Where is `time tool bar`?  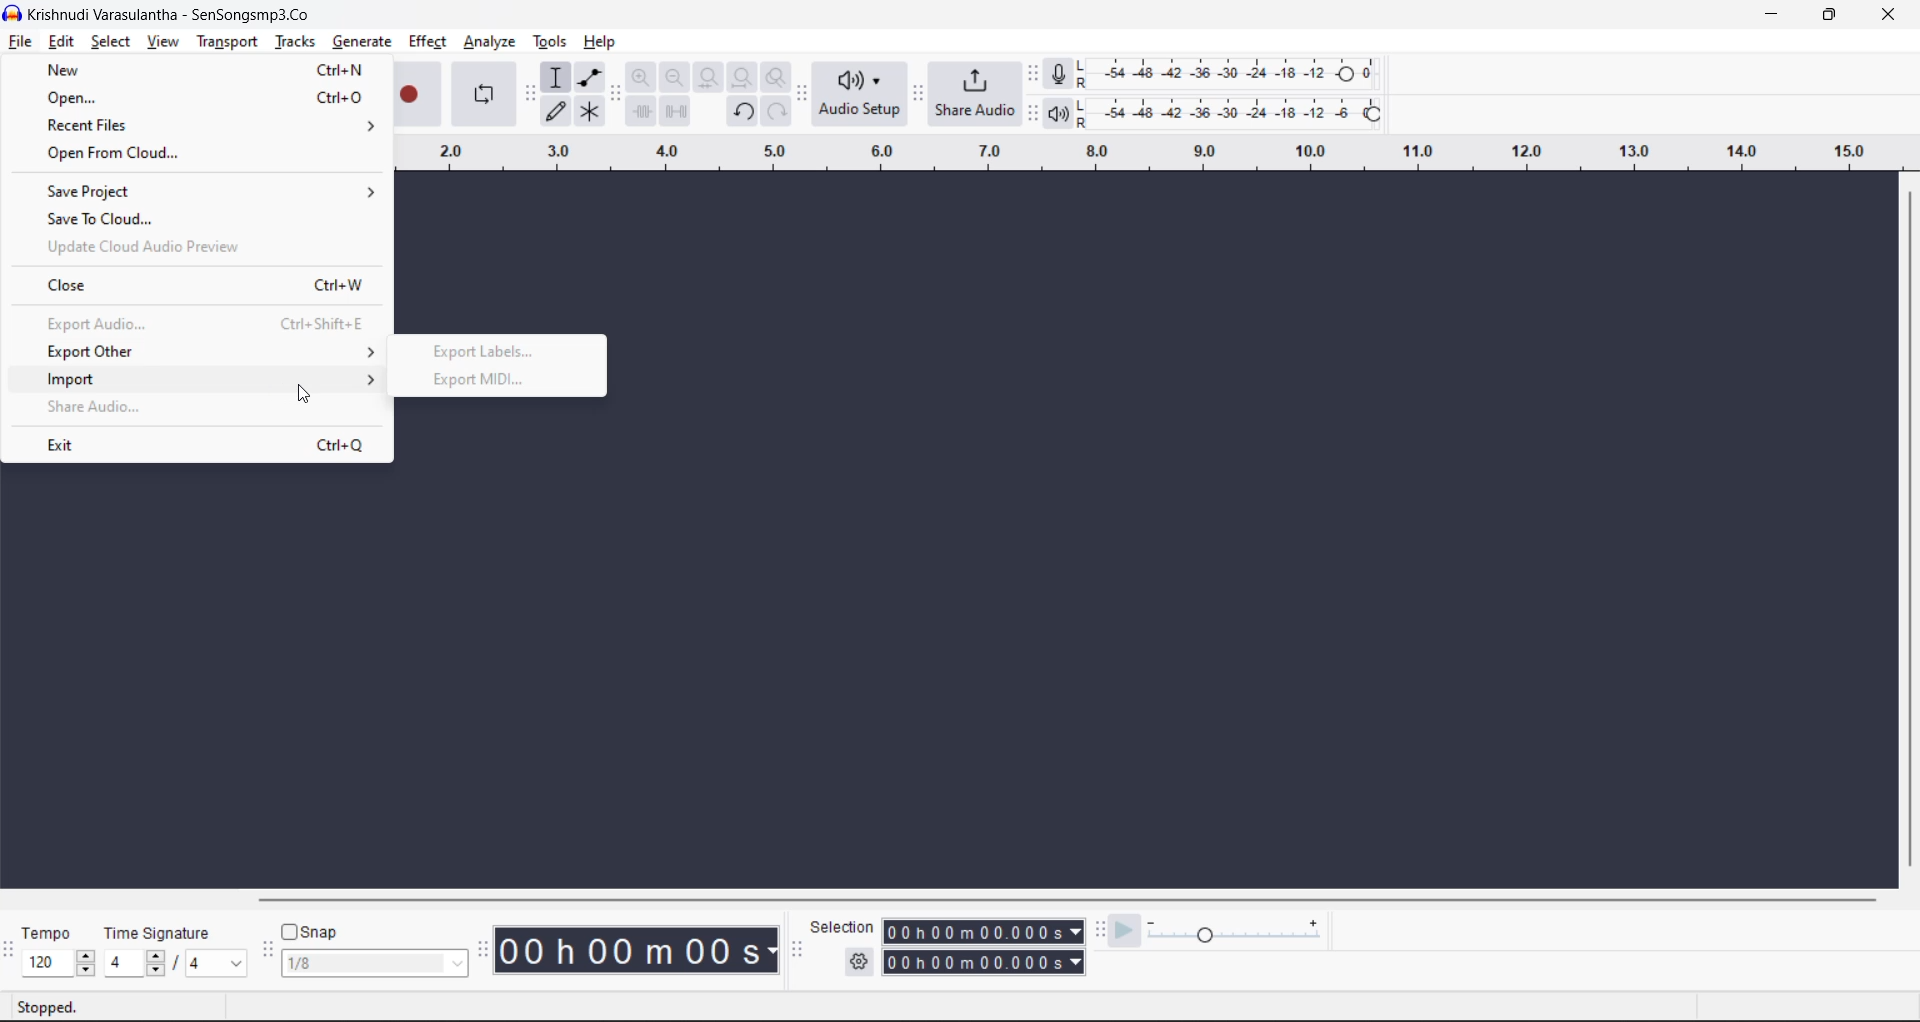
time tool bar is located at coordinates (486, 949).